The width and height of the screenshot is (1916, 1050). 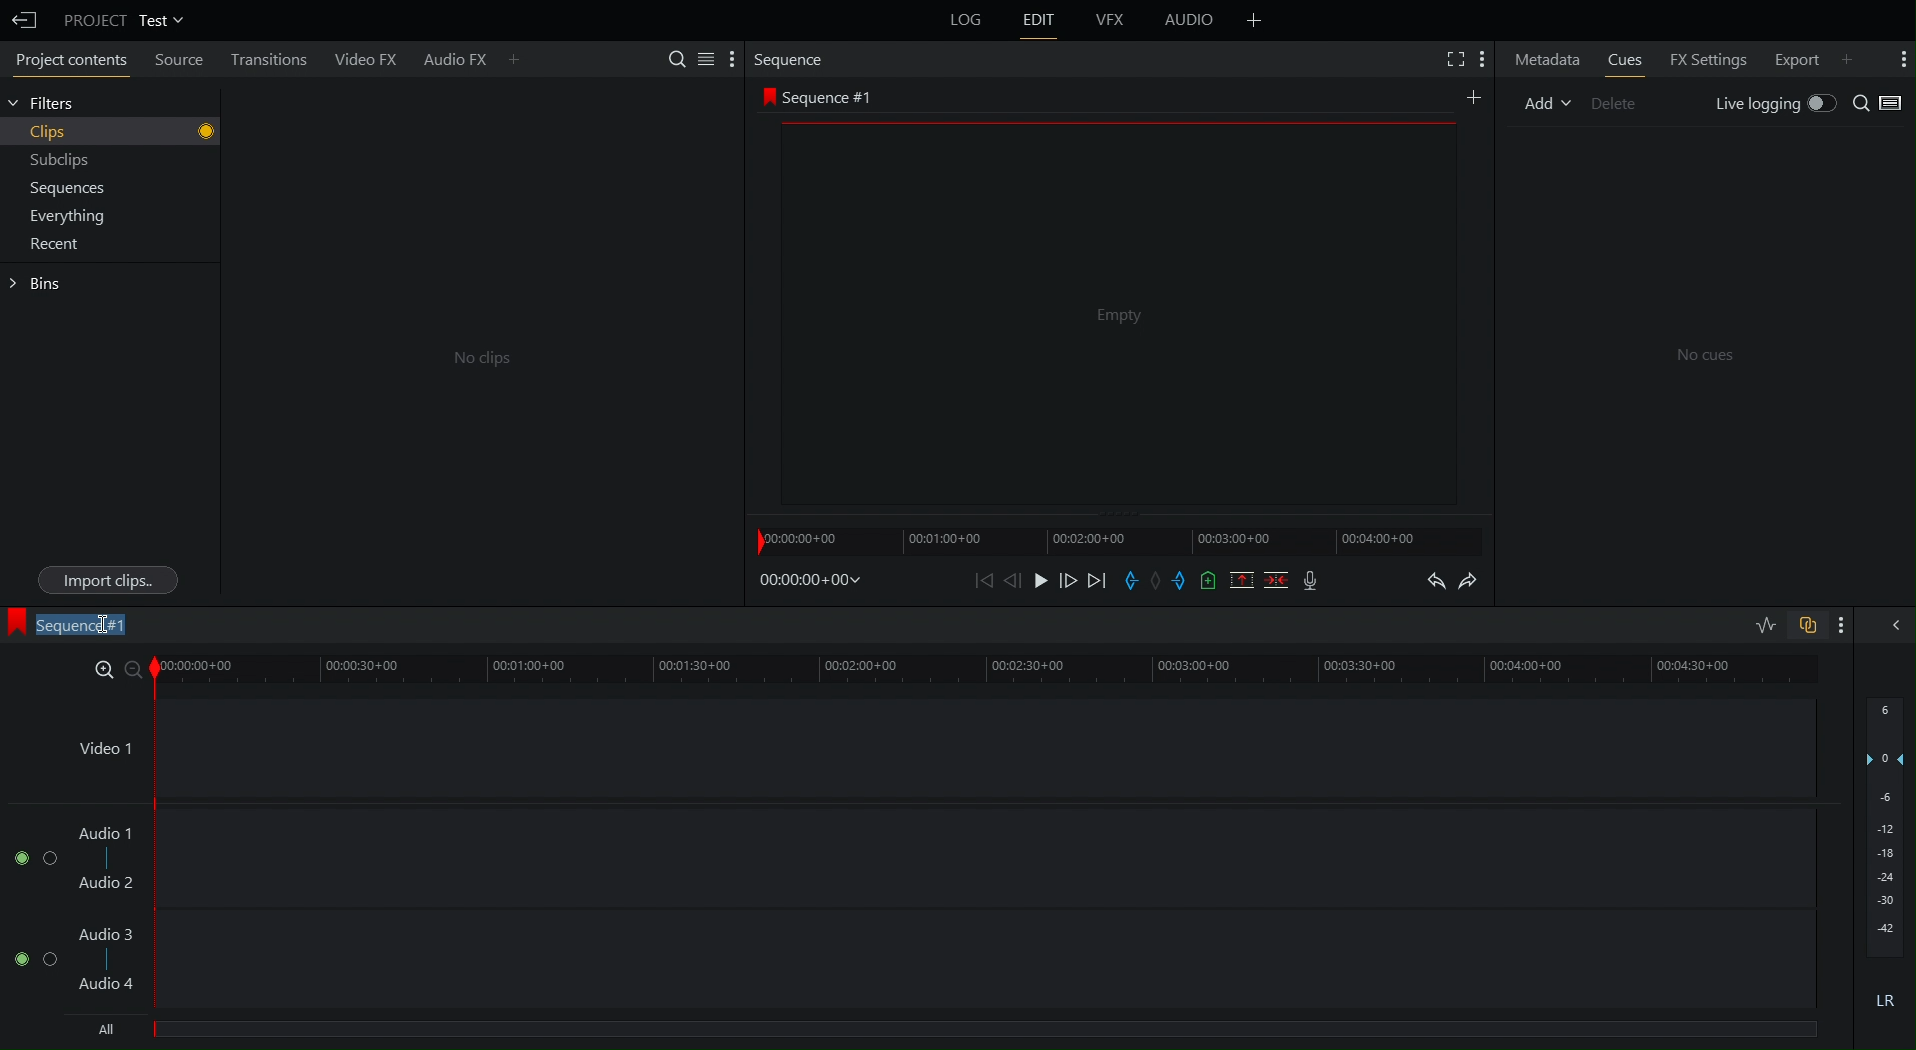 I want to click on Timeline, so click(x=992, y=666).